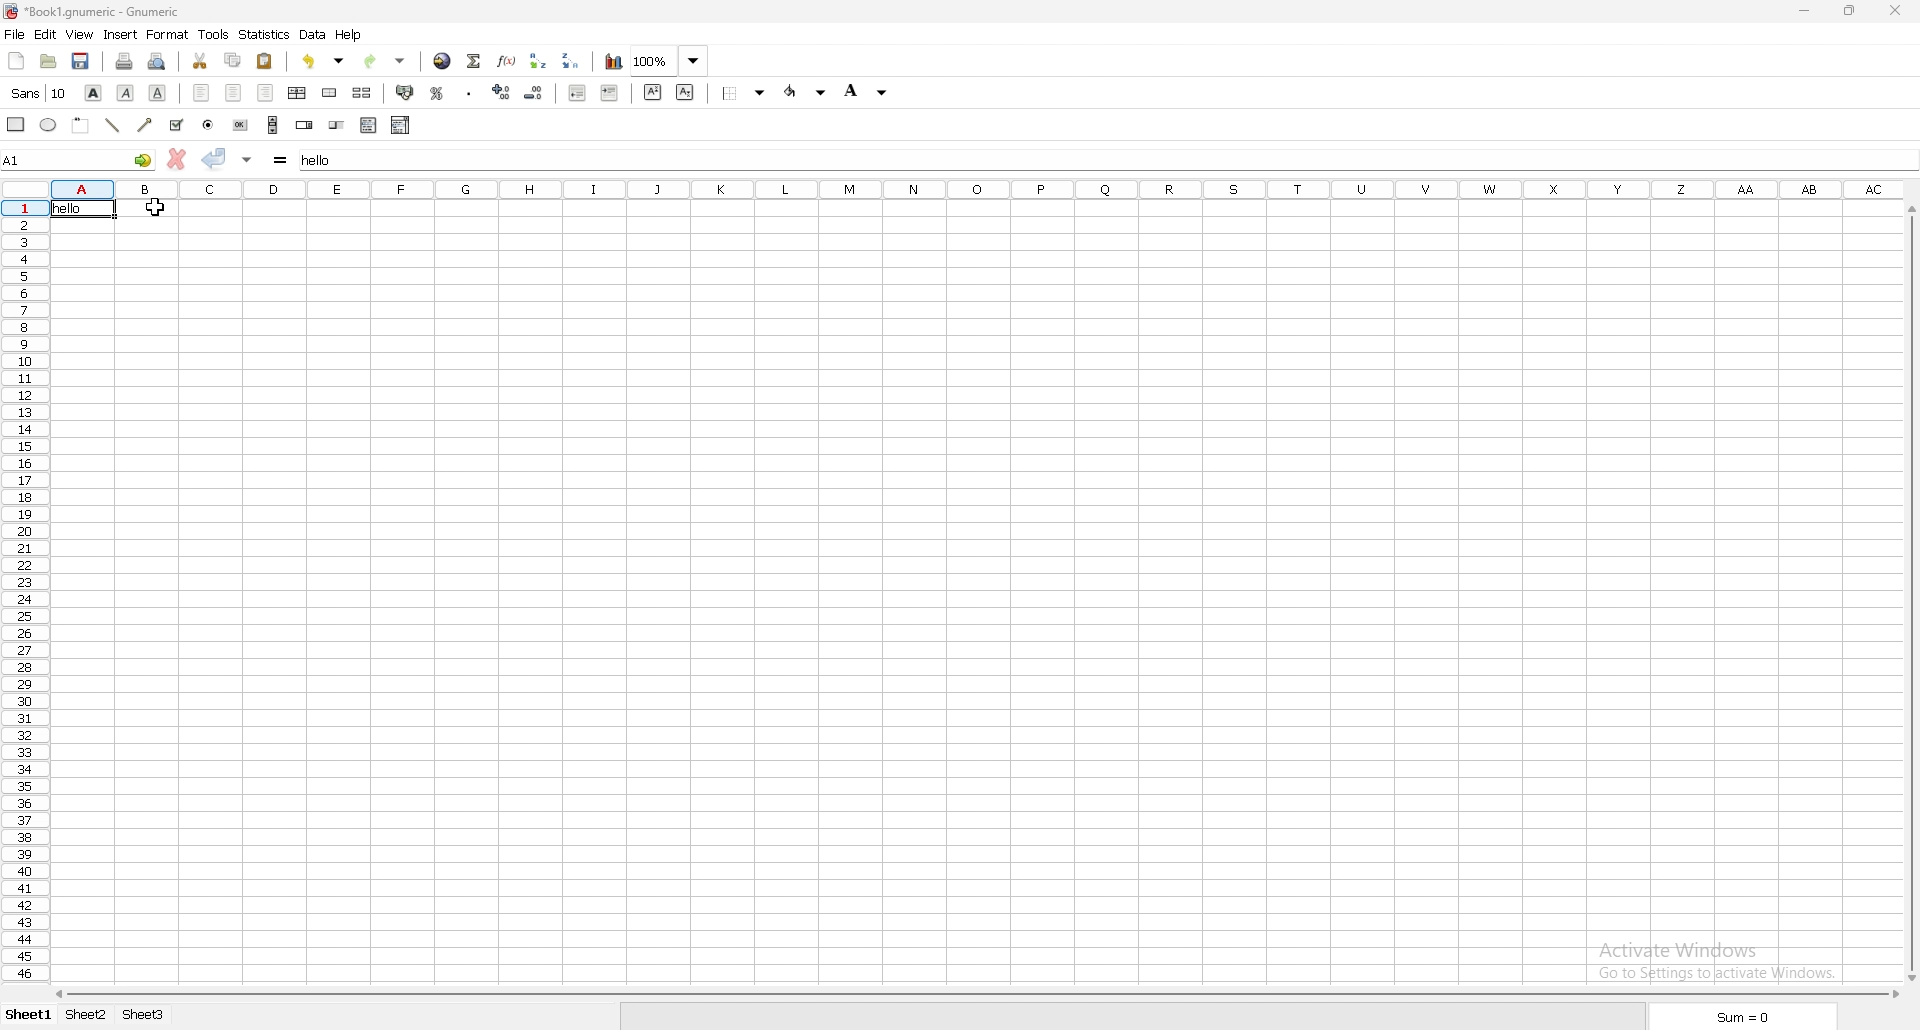 The width and height of the screenshot is (1920, 1030). I want to click on increase indent, so click(610, 93).